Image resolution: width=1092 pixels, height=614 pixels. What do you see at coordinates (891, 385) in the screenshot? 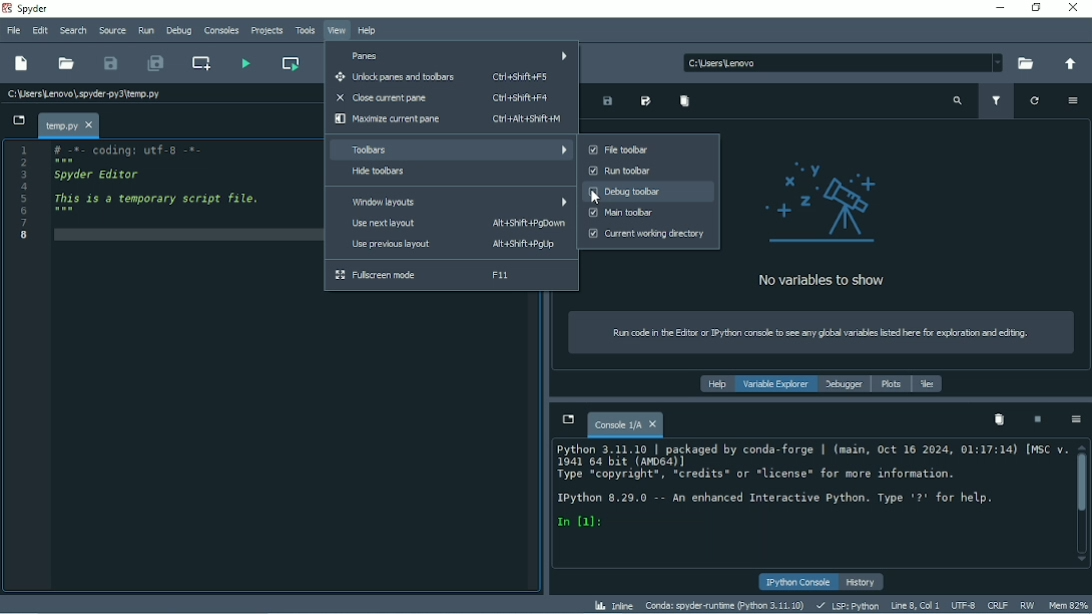
I see `Plots` at bounding box center [891, 385].